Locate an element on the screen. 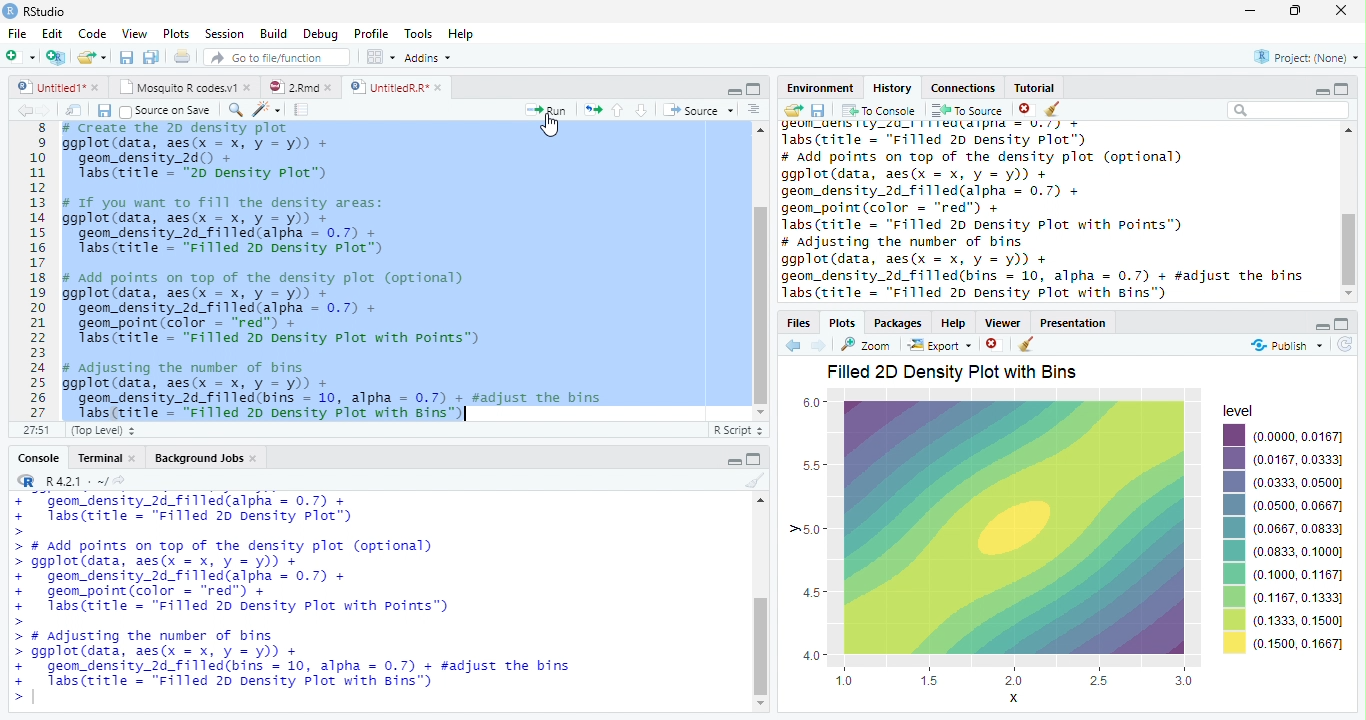 Image resolution: width=1366 pixels, height=720 pixels. minimize is located at coordinates (1323, 326).